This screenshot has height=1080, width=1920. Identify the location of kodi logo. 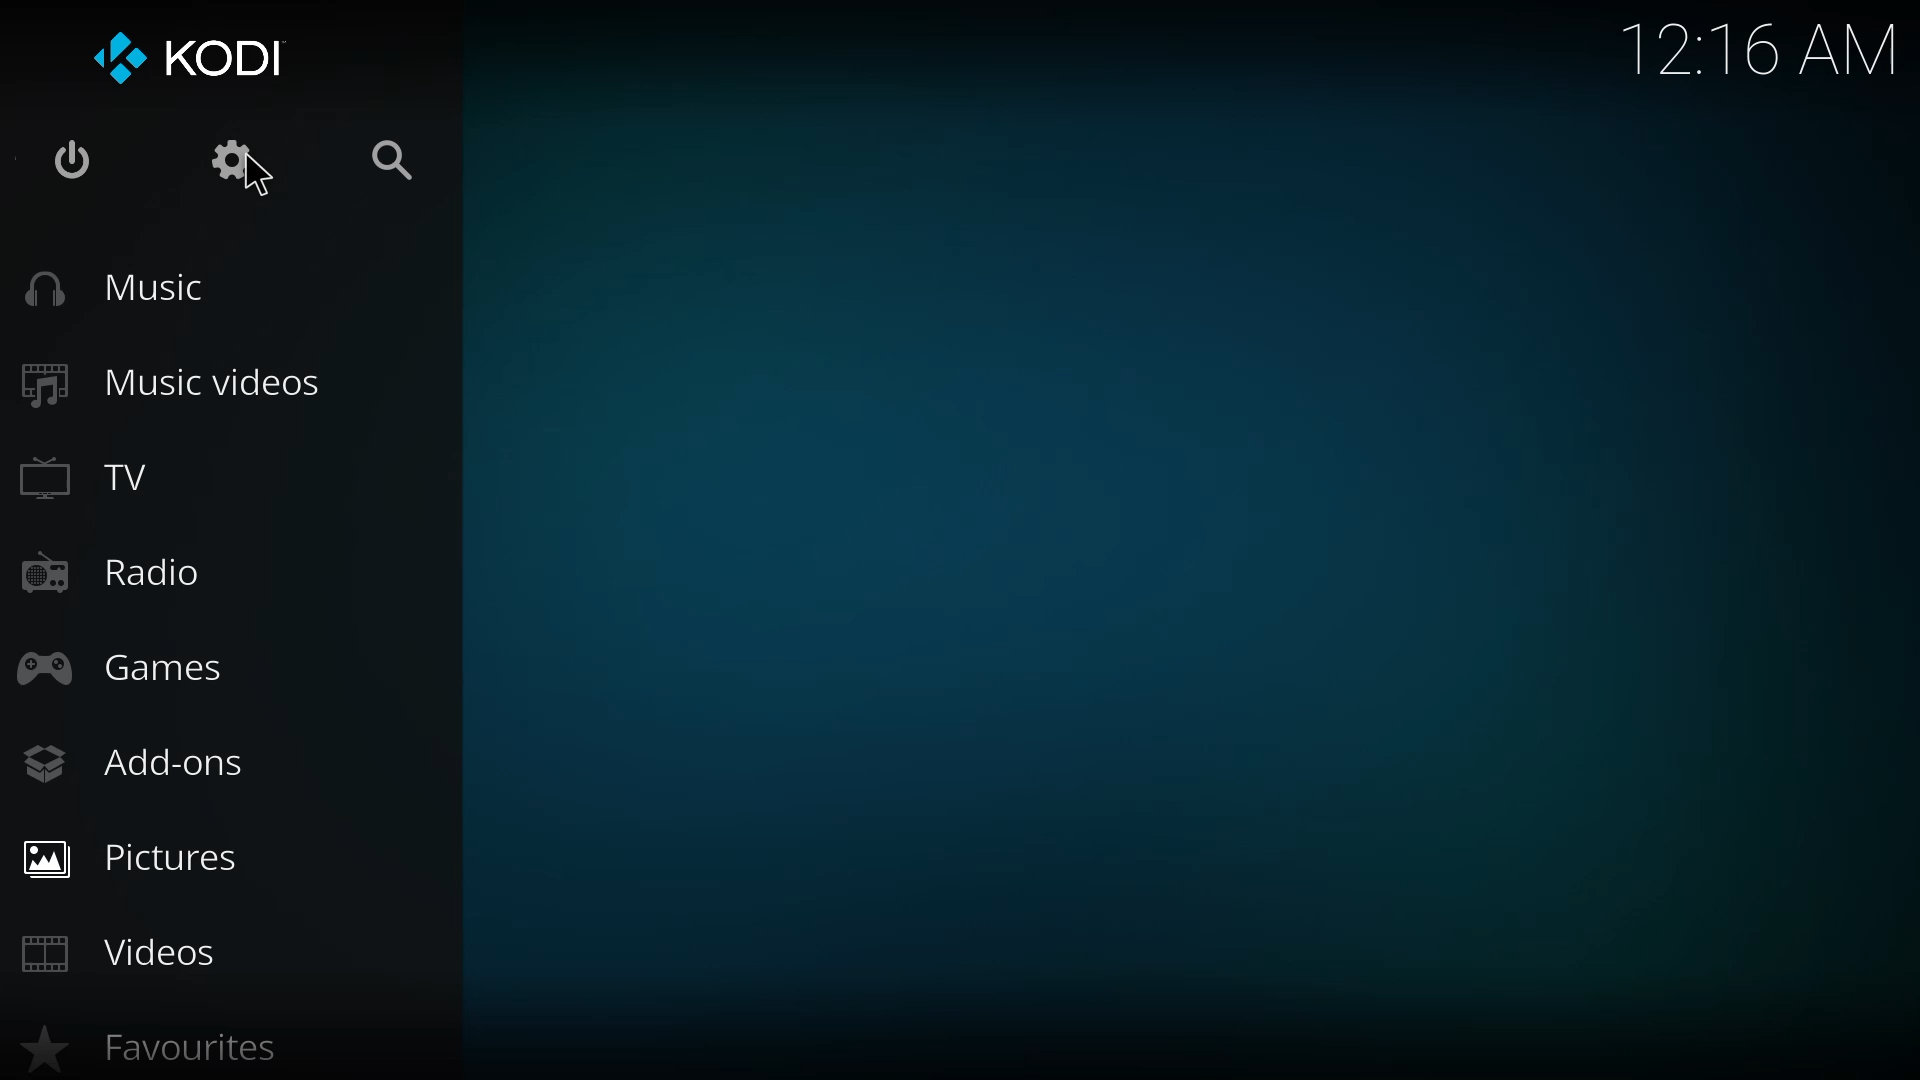
(115, 60).